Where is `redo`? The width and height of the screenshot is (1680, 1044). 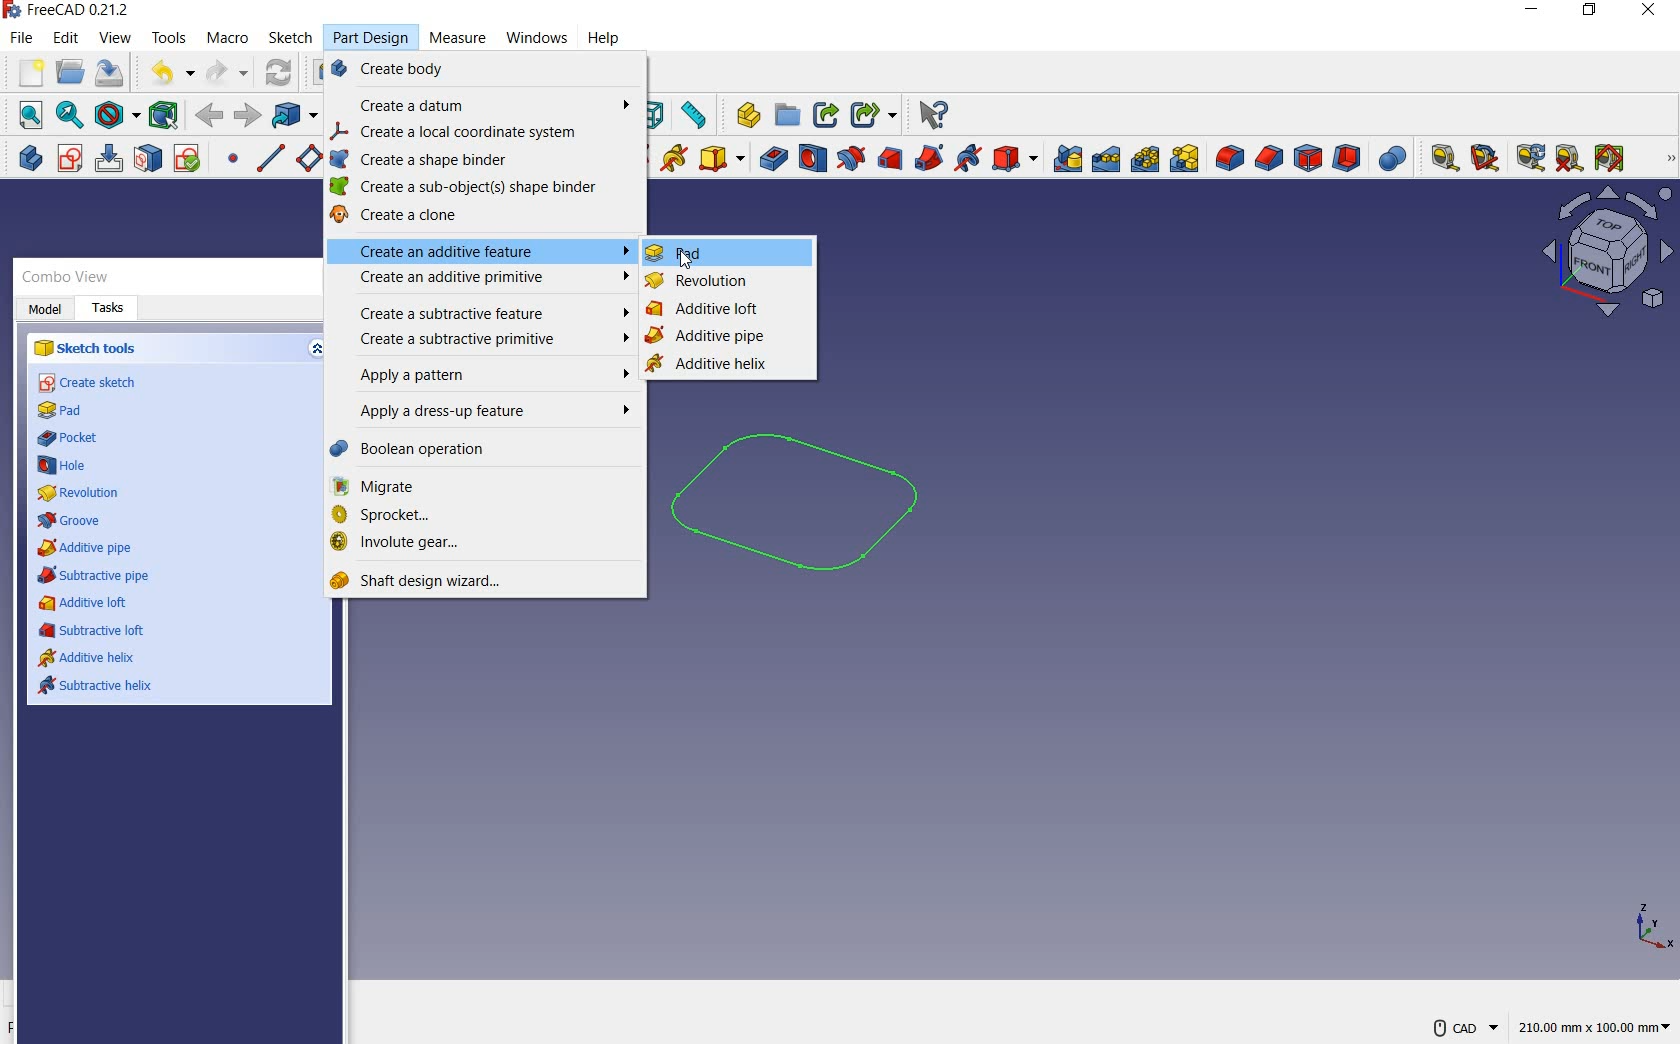
redo is located at coordinates (228, 72).